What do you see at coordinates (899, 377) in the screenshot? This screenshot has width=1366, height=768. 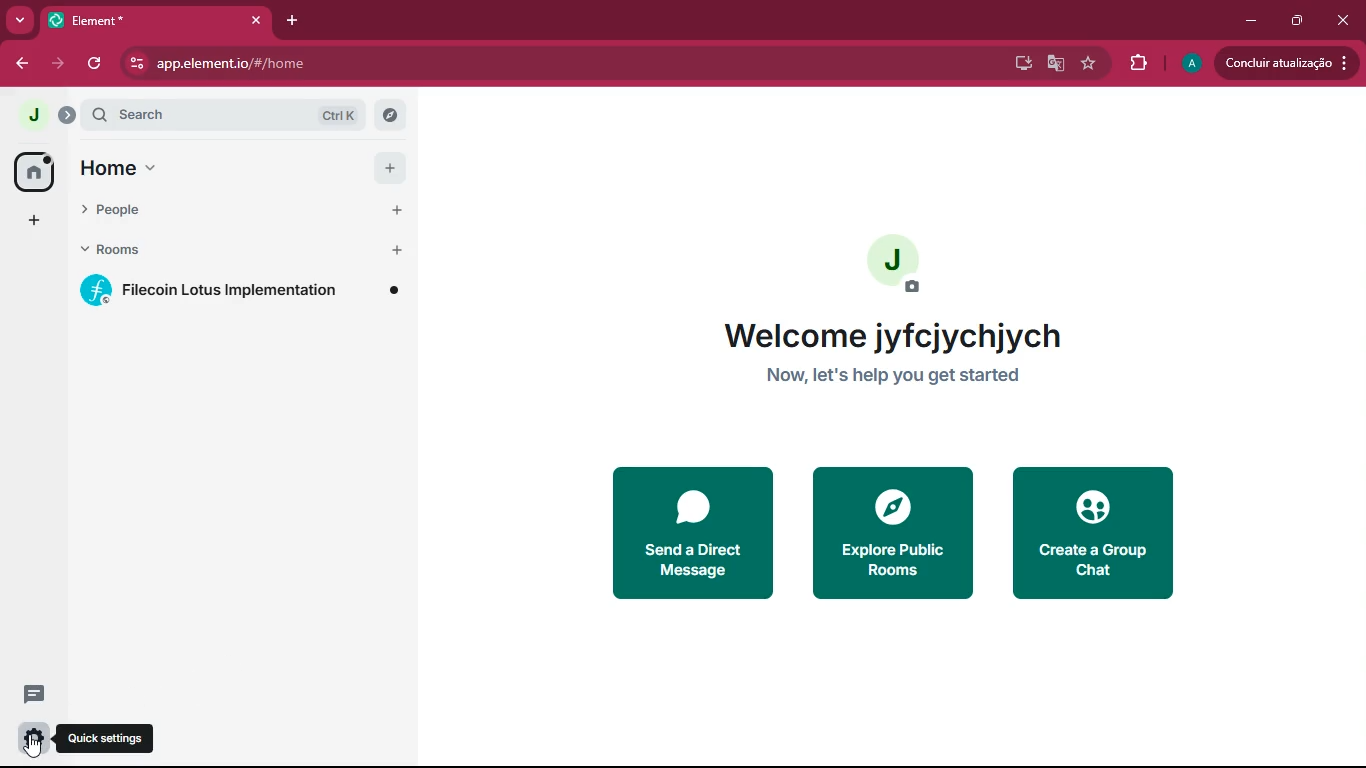 I see `now, let's help you get started` at bounding box center [899, 377].